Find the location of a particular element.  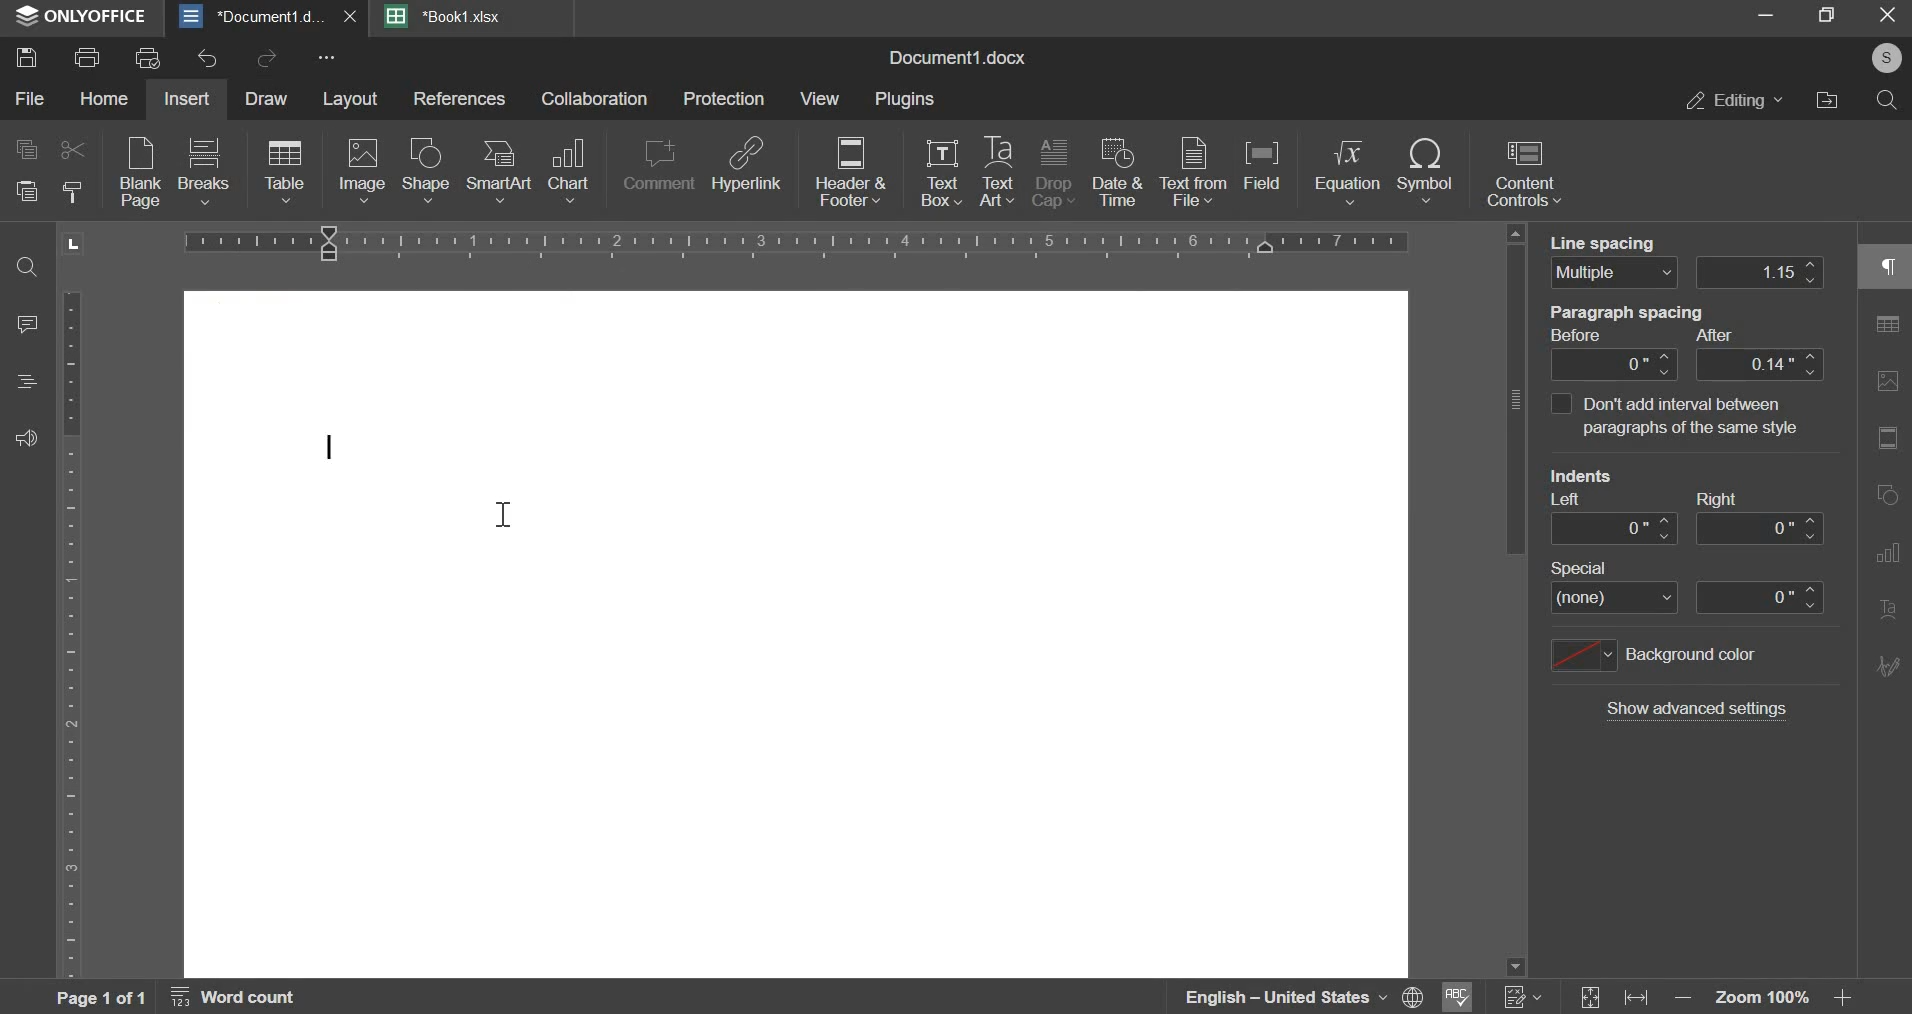

headings is located at coordinates (24, 382).